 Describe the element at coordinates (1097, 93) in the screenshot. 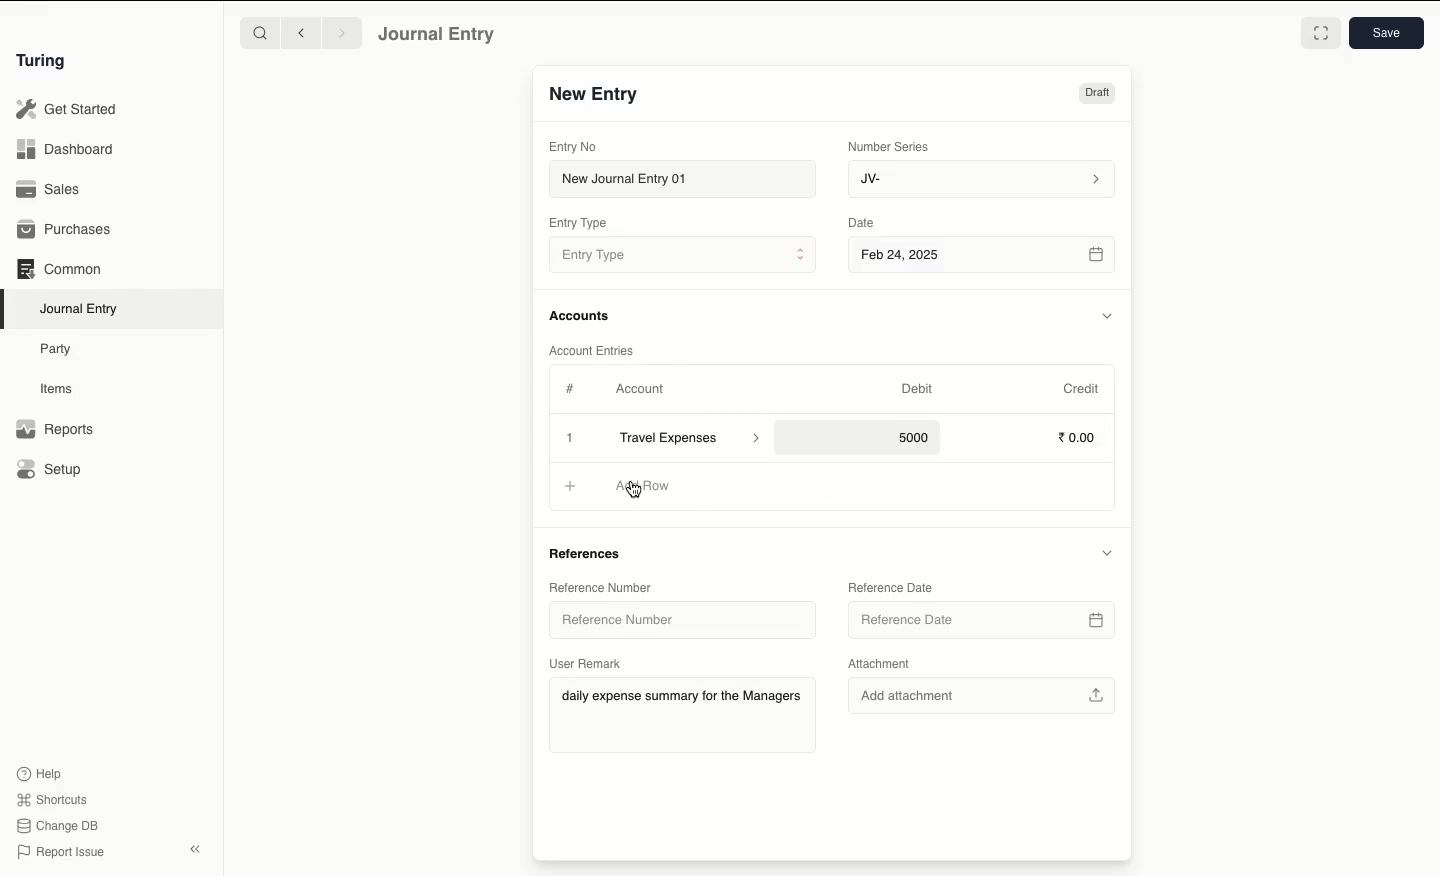

I see `Draft` at that location.